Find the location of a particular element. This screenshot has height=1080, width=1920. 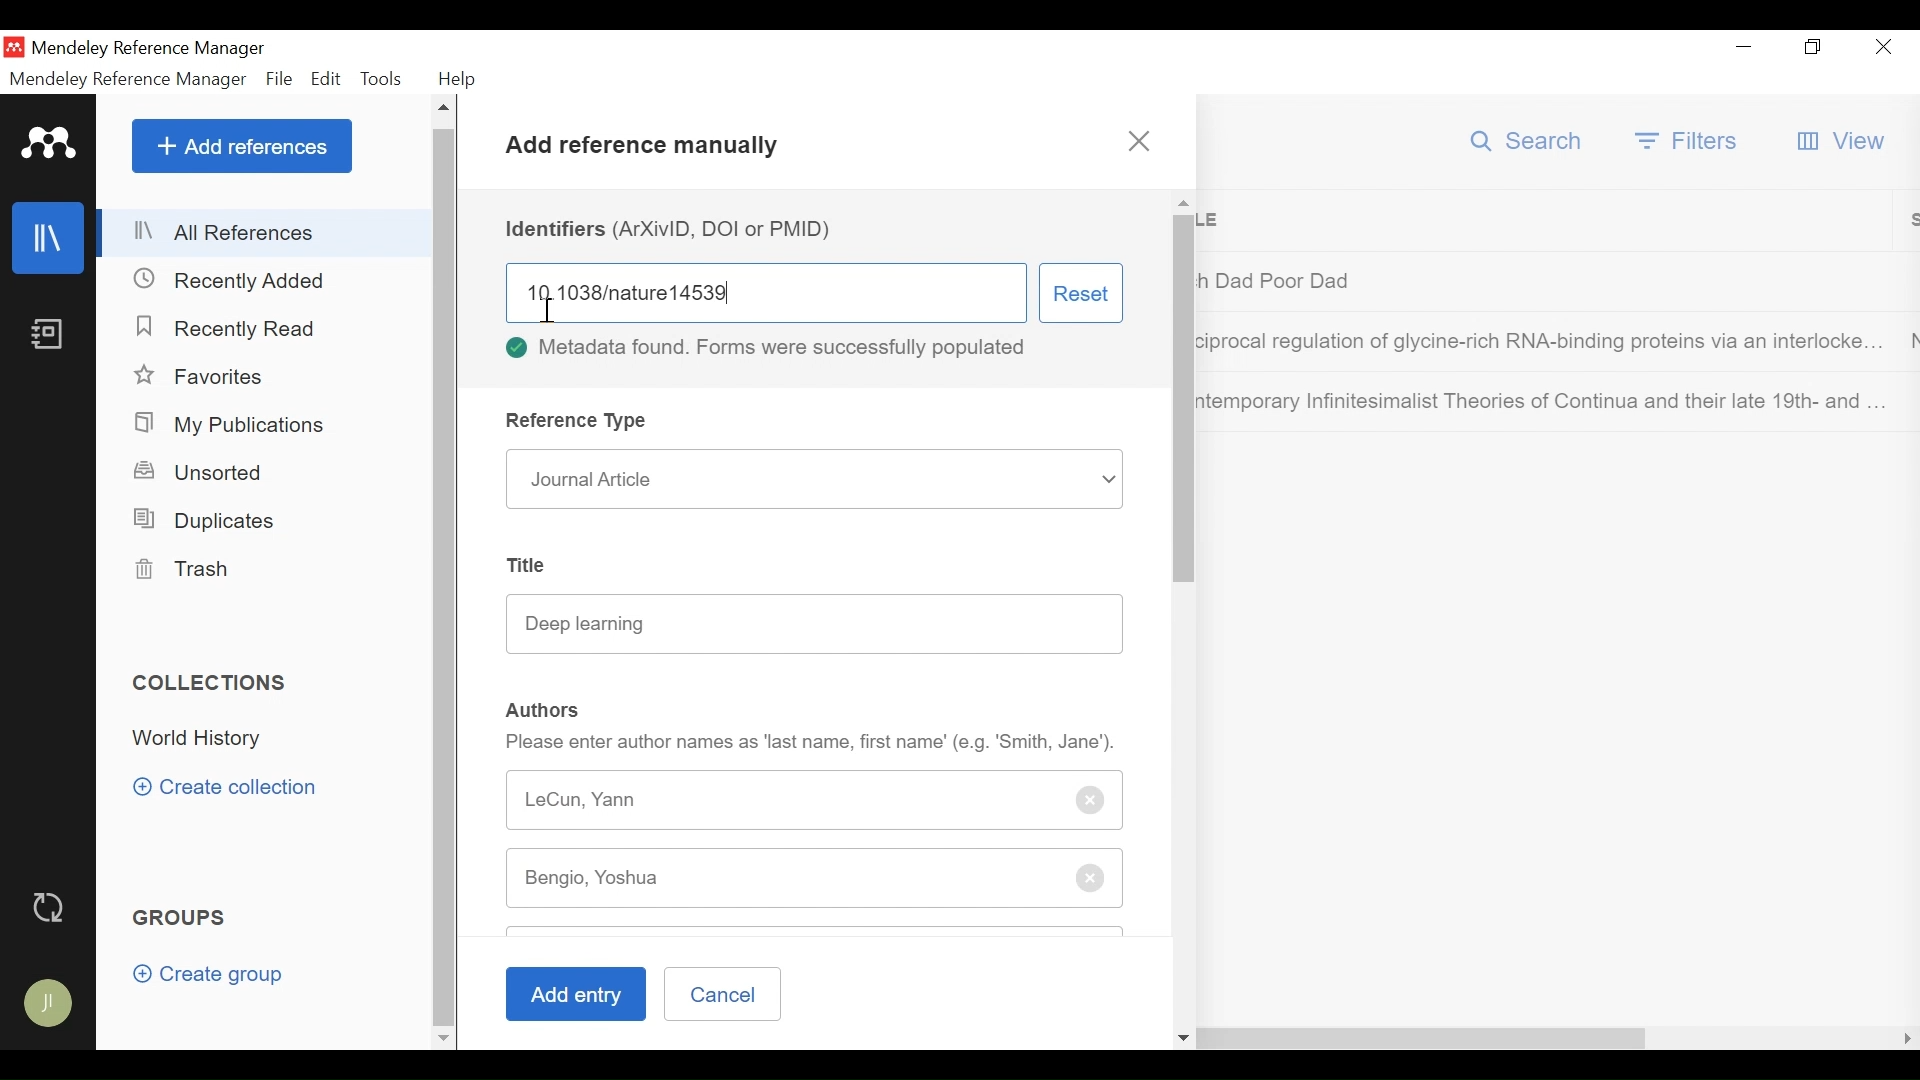

Reference Type is located at coordinates (580, 420).